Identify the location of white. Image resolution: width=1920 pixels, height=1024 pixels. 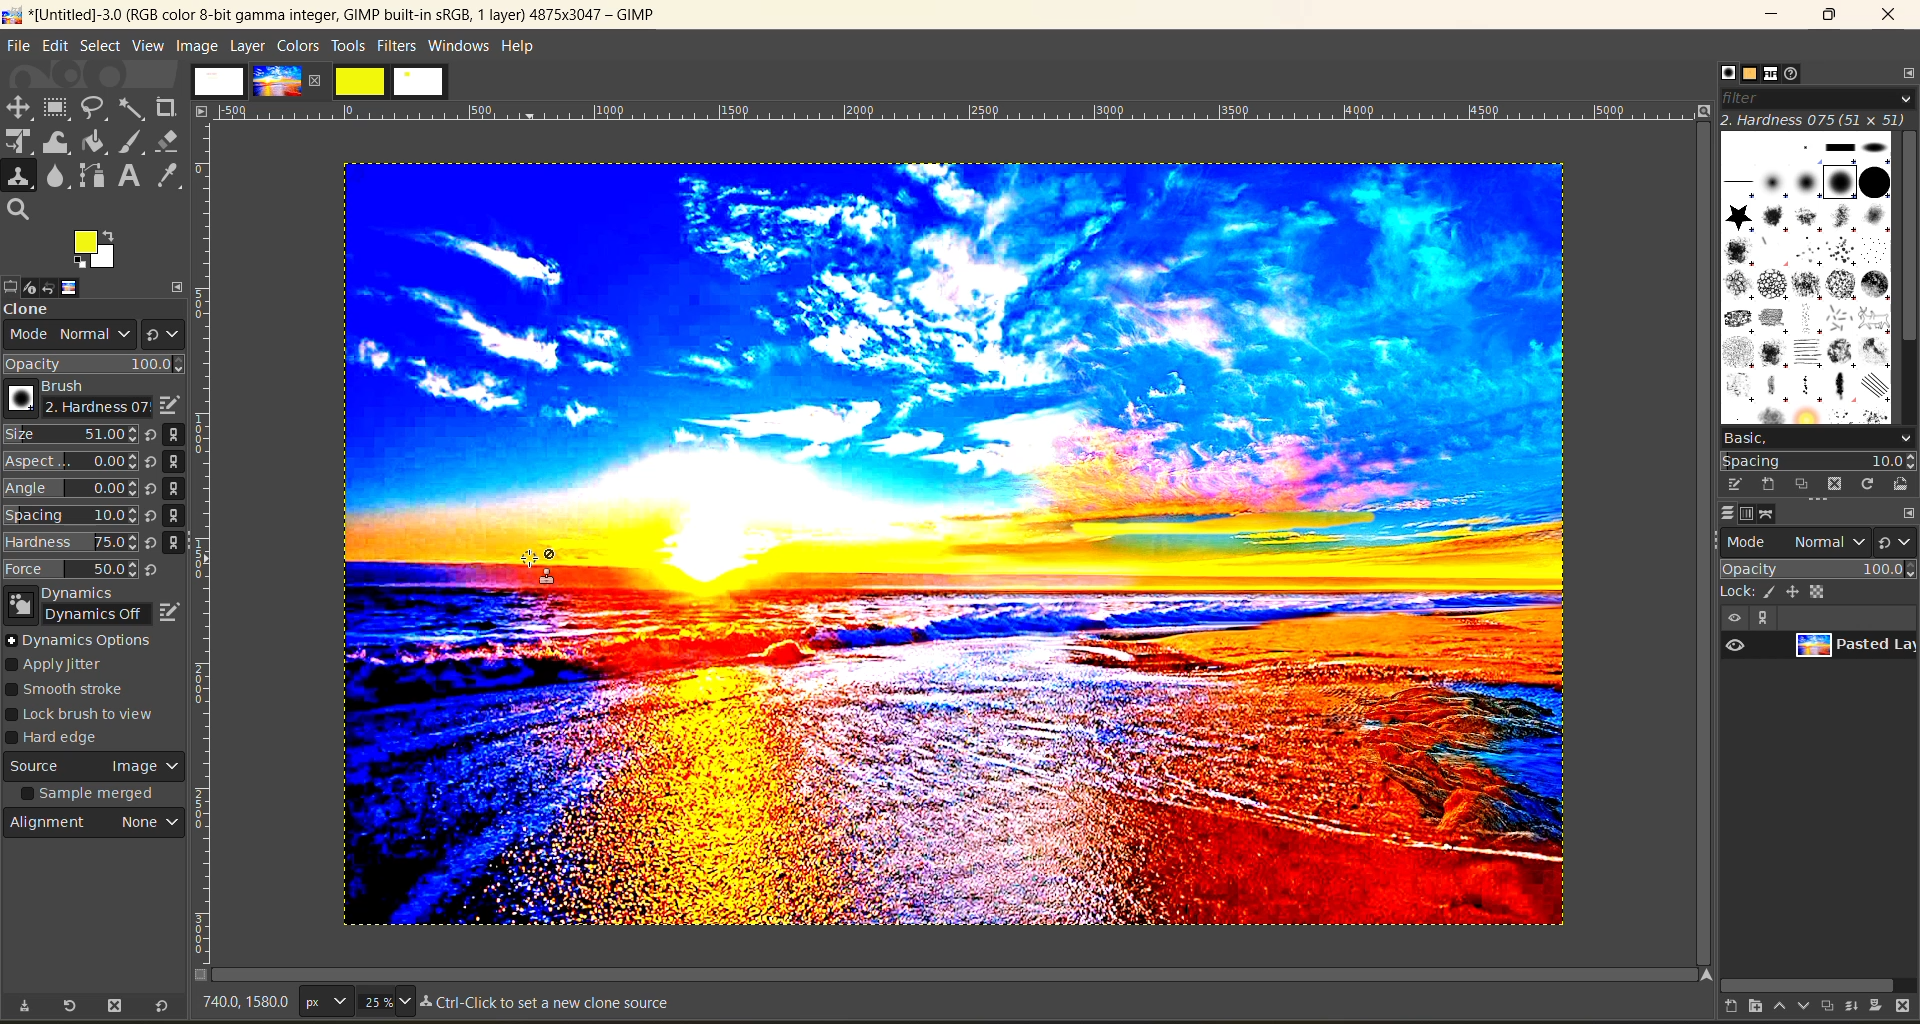
(421, 83).